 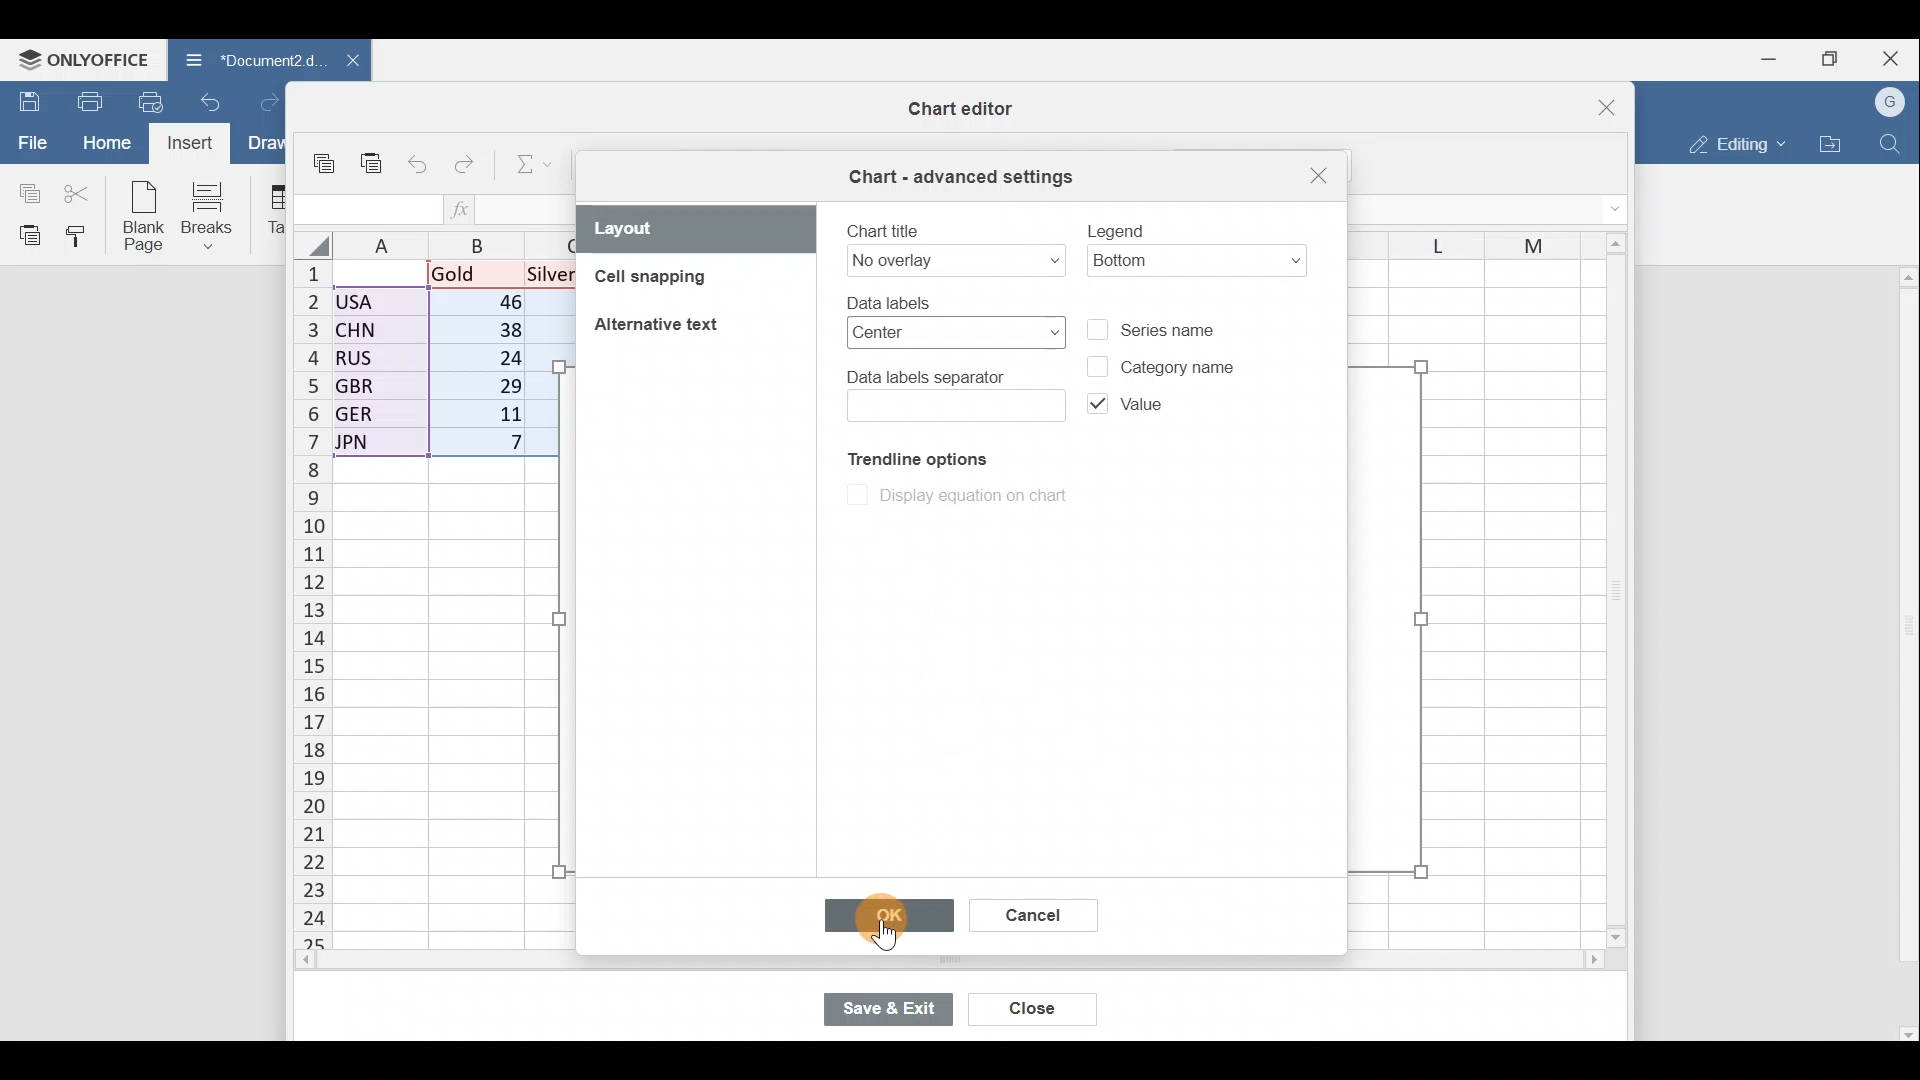 I want to click on ONLYOFFICE Menu, so click(x=80, y=59).